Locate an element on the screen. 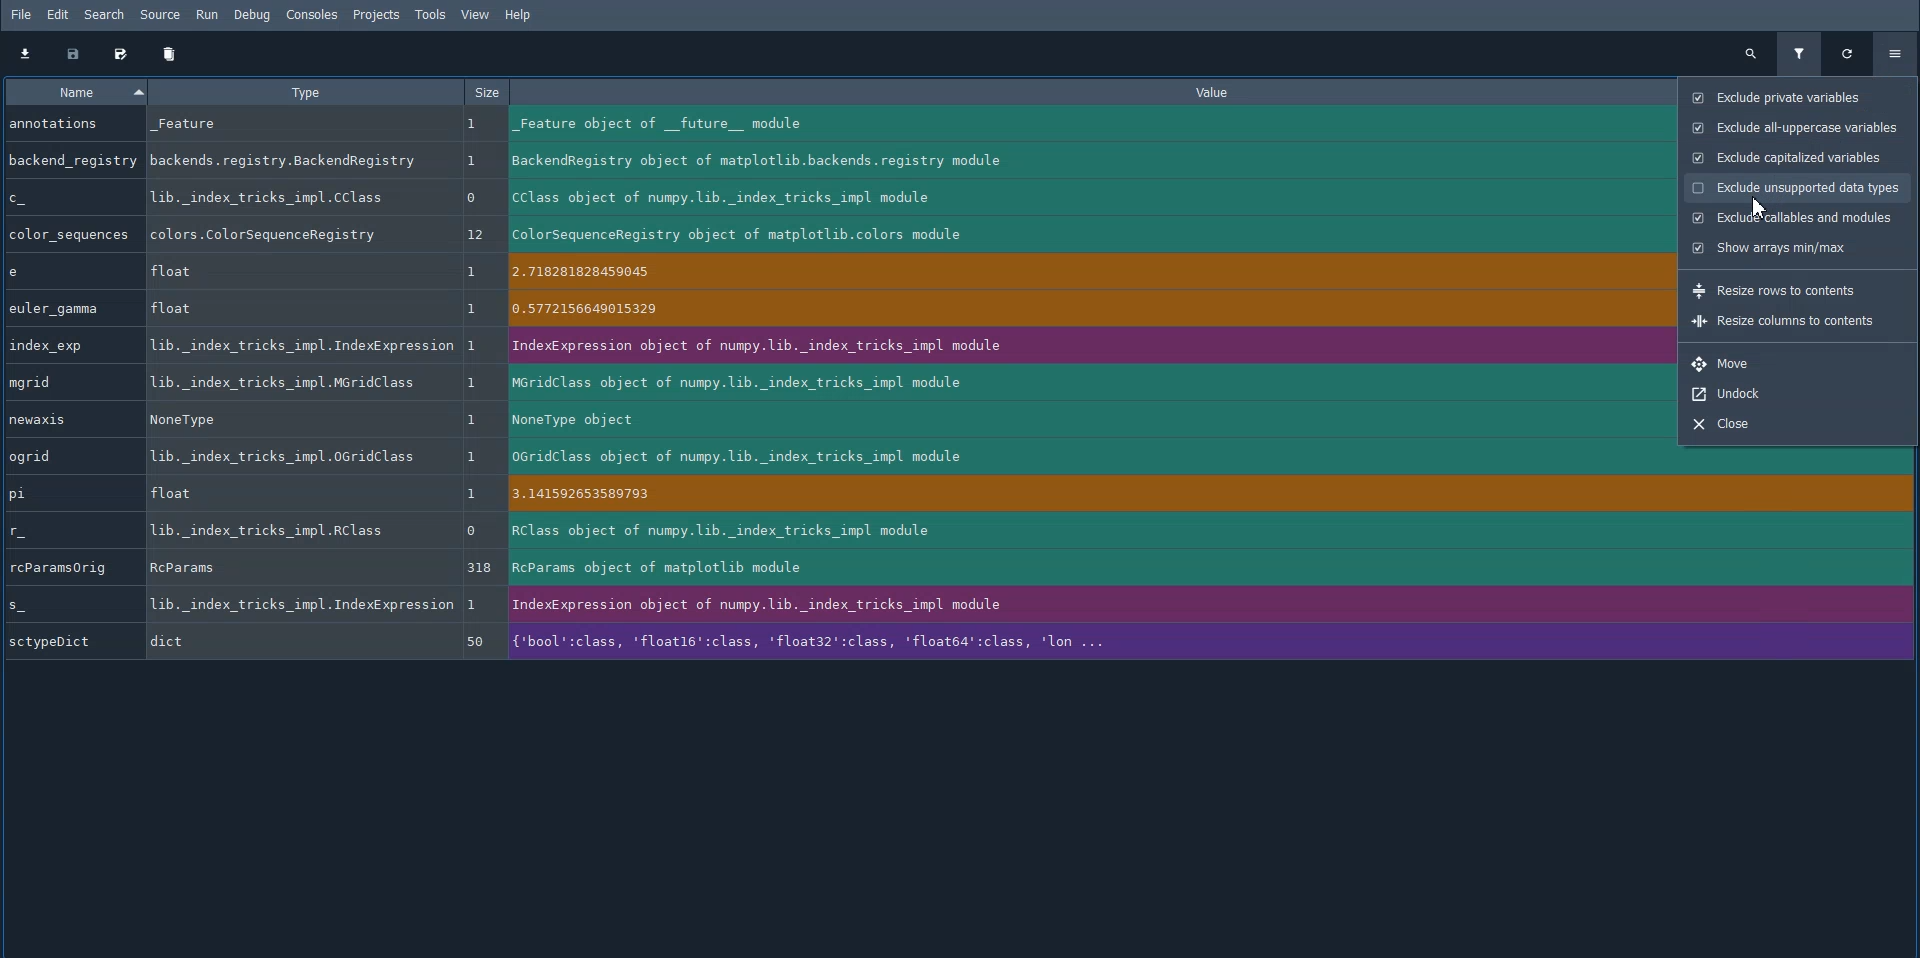  rcparam0rig is located at coordinates (68, 567).